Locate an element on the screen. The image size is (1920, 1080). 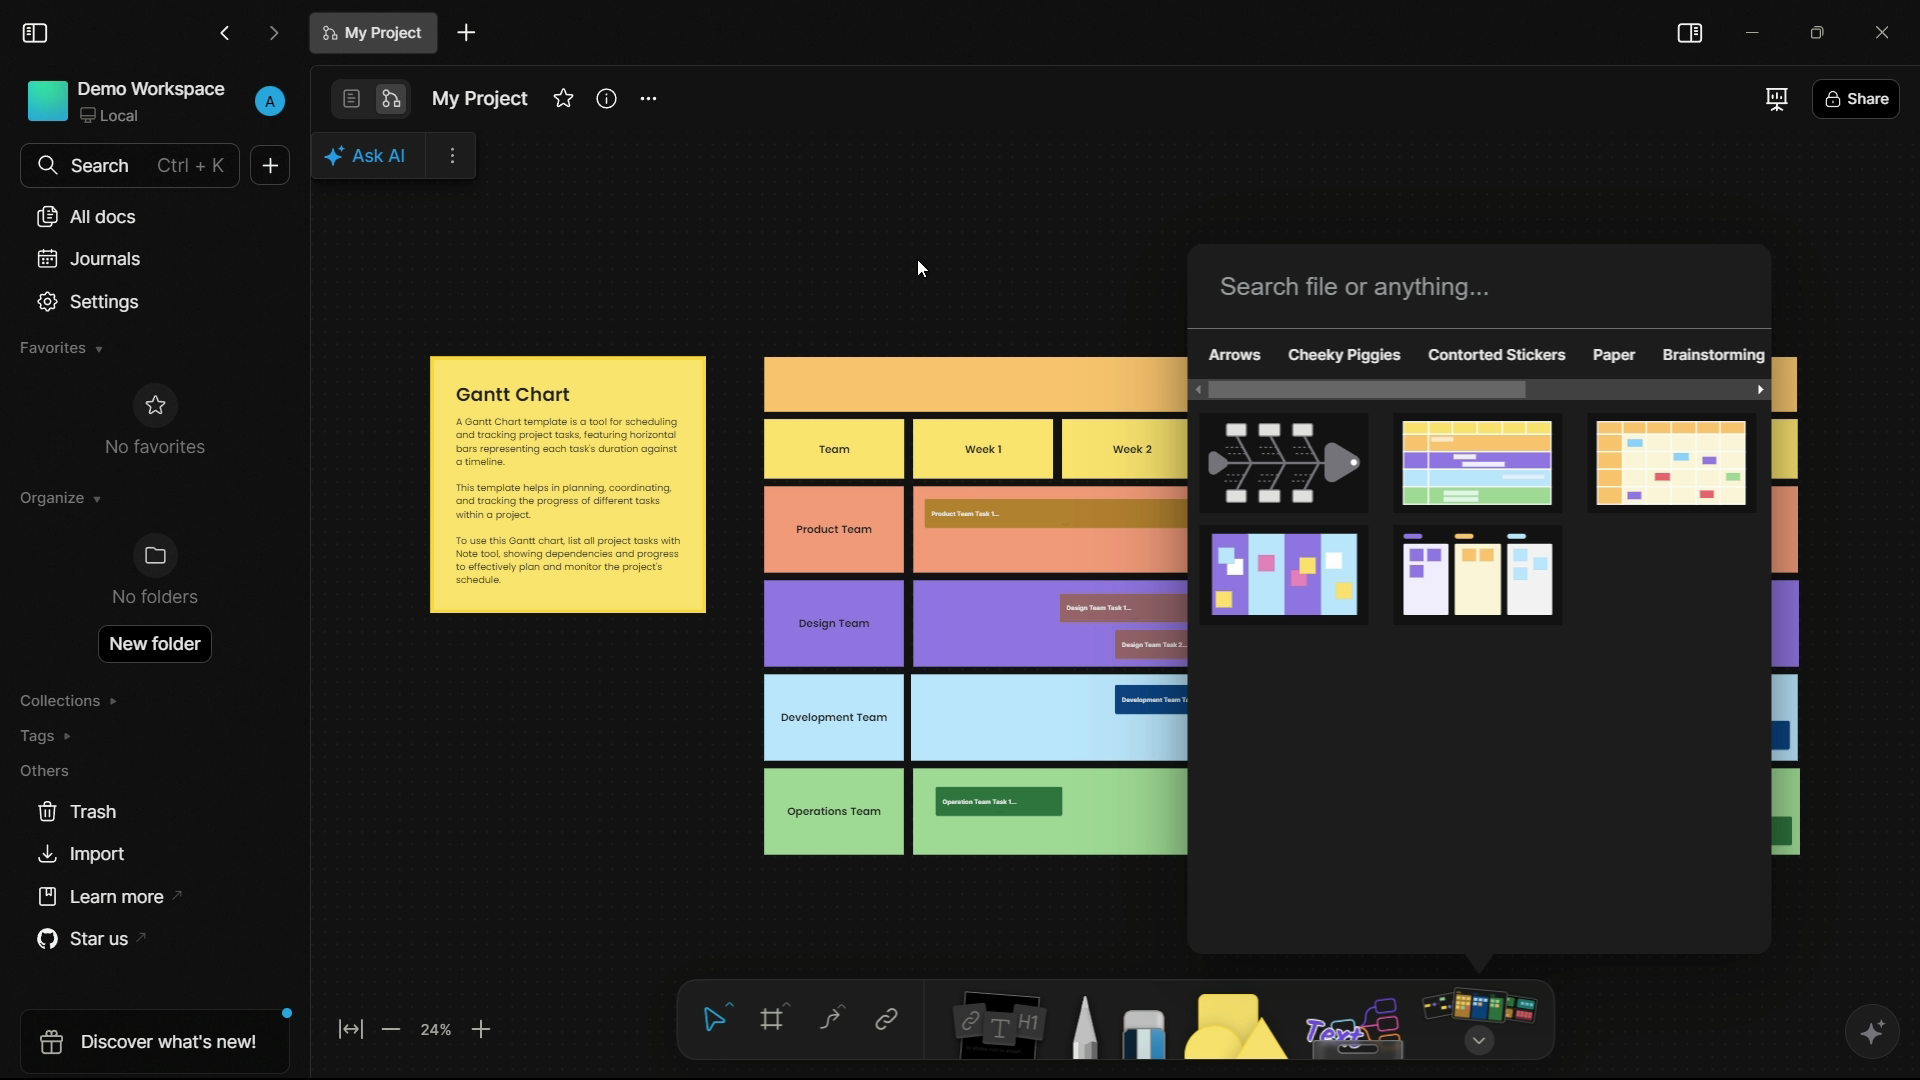
star us is located at coordinates (85, 939).